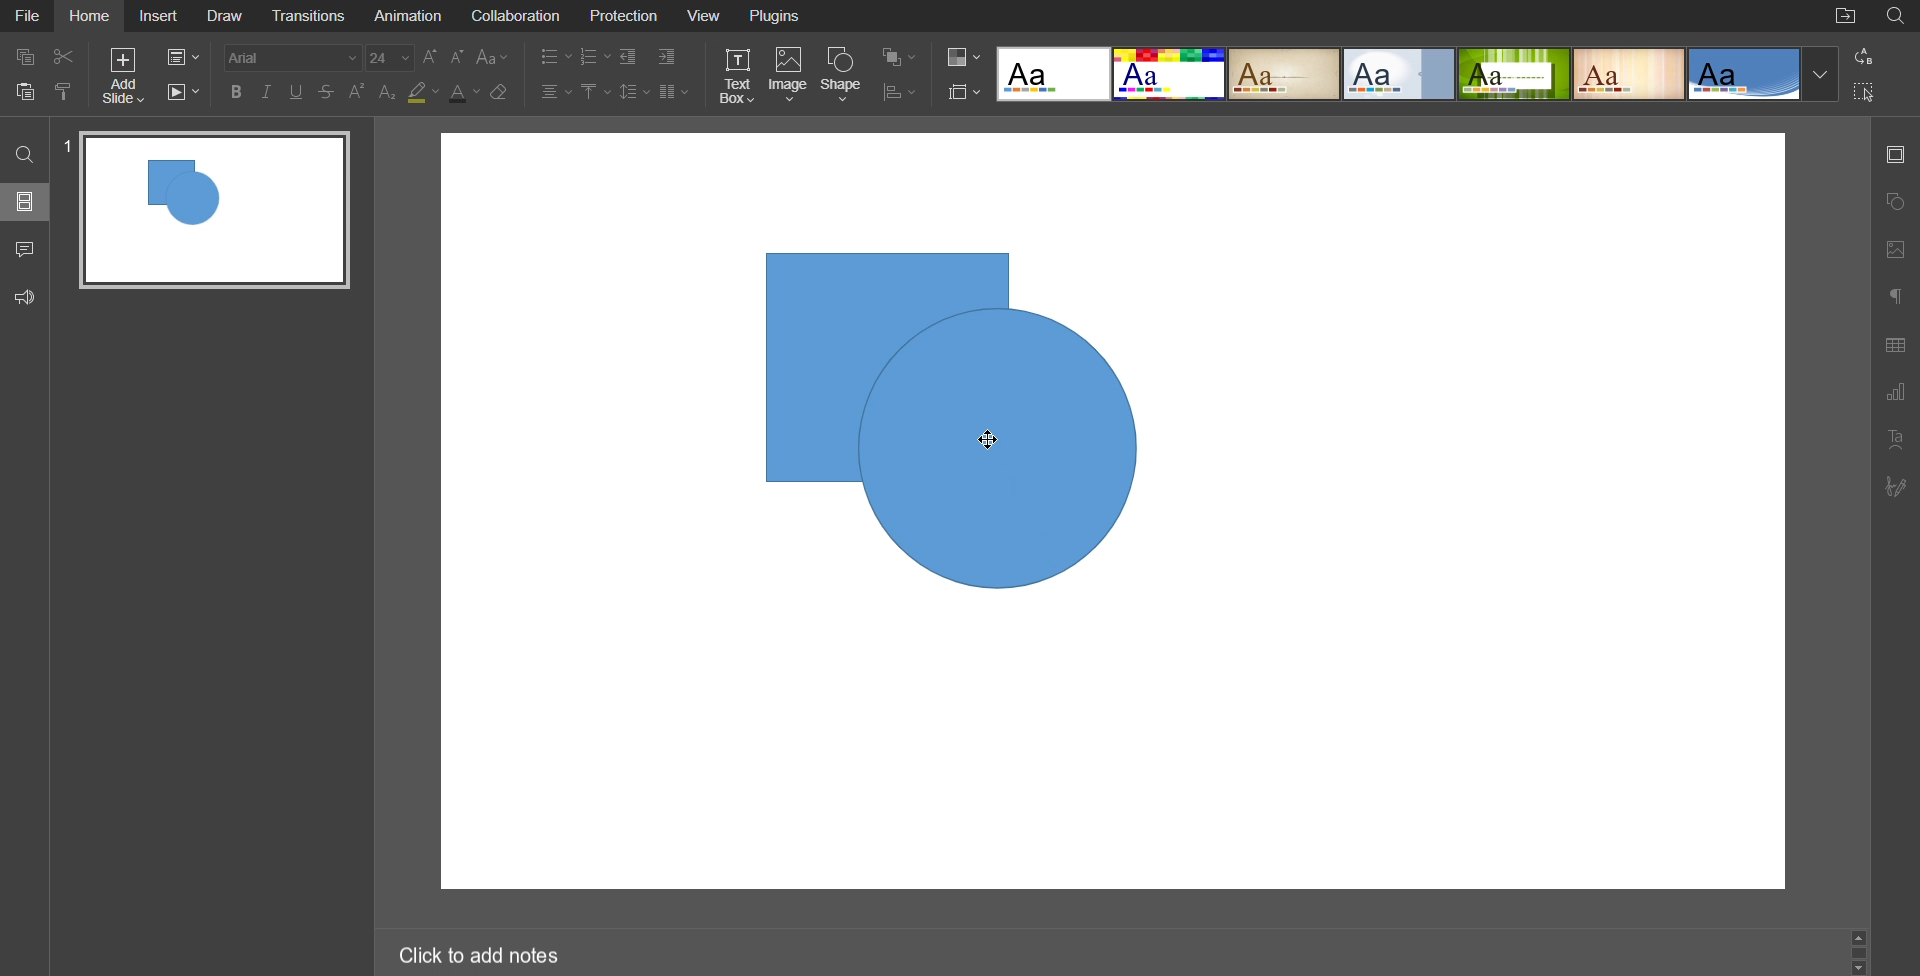 This screenshot has height=976, width=1920. What do you see at coordinates (1864, 92) in the screenshot?
I see `Selection` at bounding box center [1864, 92].